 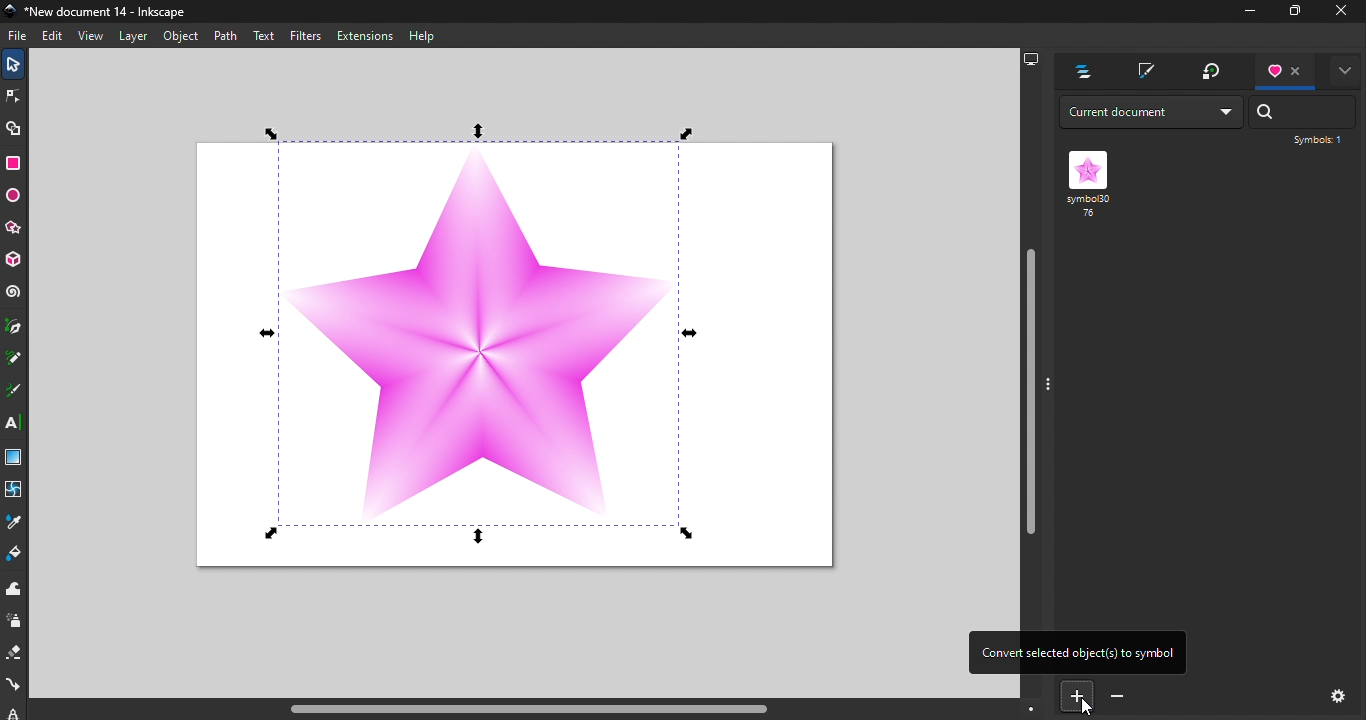 I want to click on Symbol, so click(x=1103, y=183).